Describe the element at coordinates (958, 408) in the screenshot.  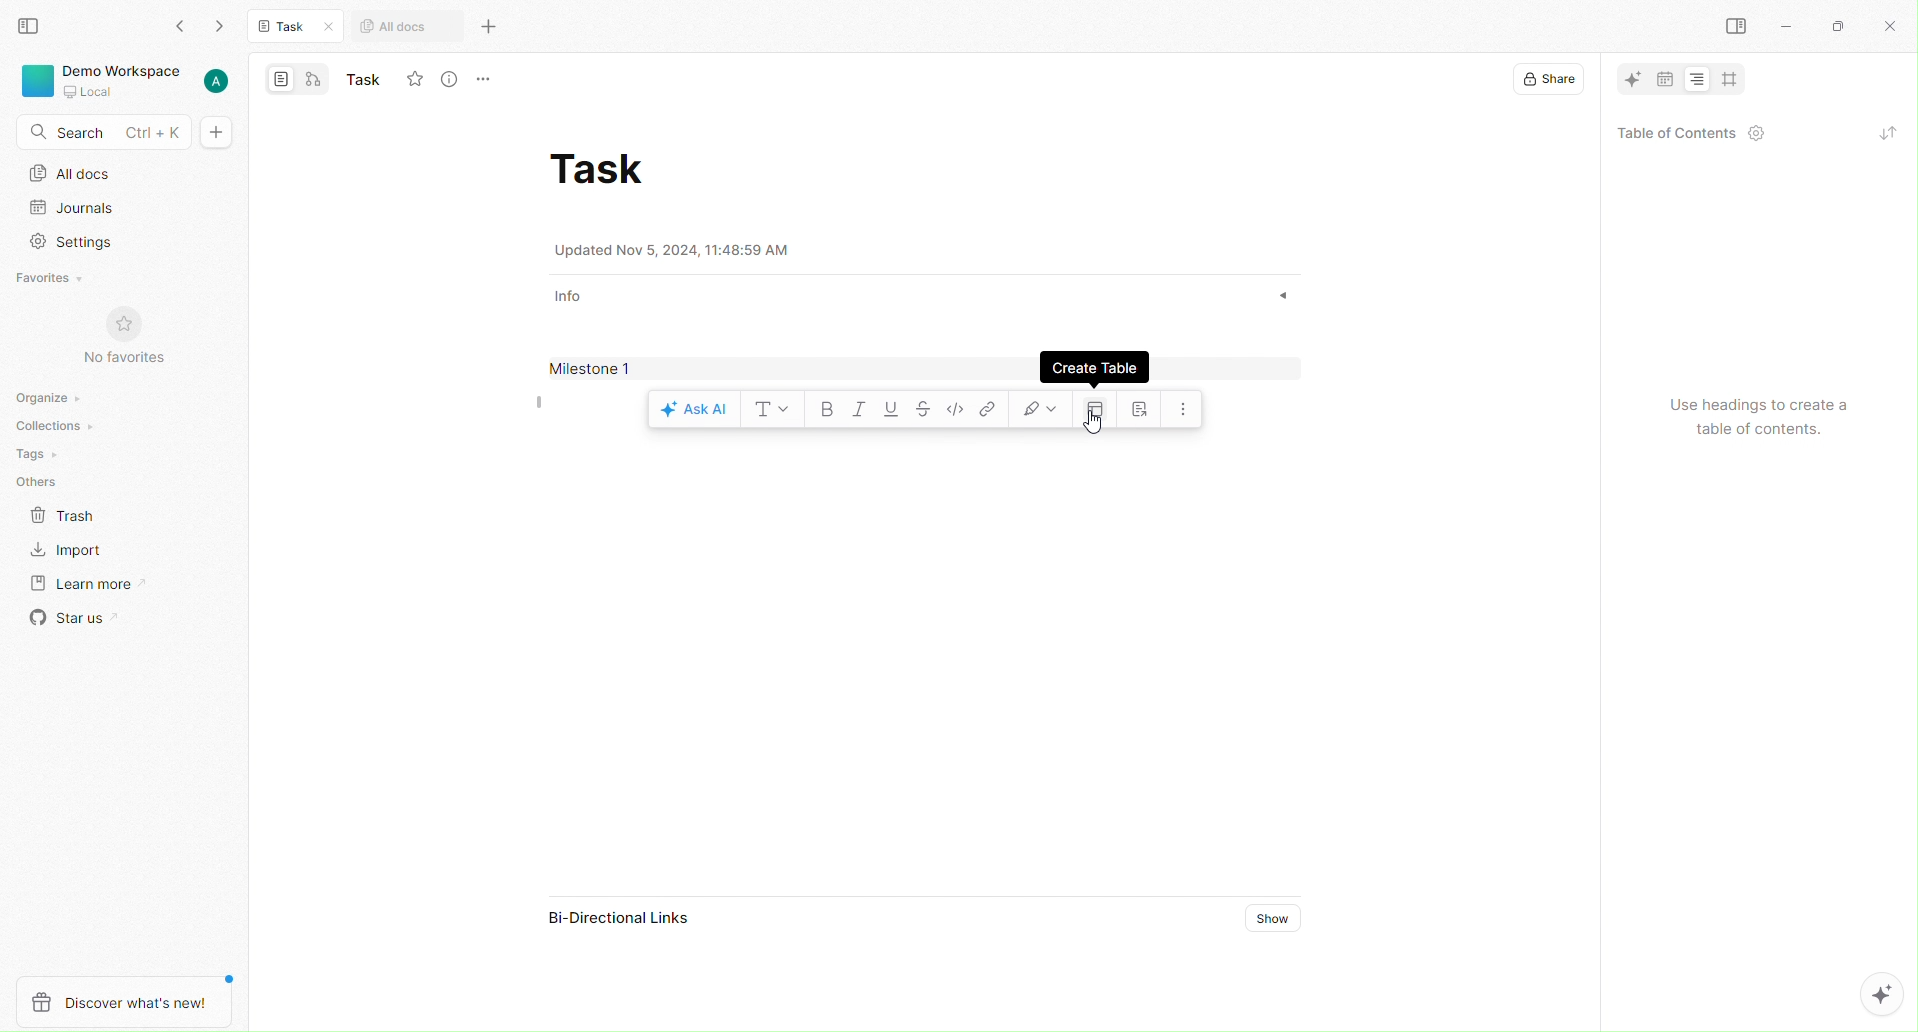
I see `embed ` at that location.